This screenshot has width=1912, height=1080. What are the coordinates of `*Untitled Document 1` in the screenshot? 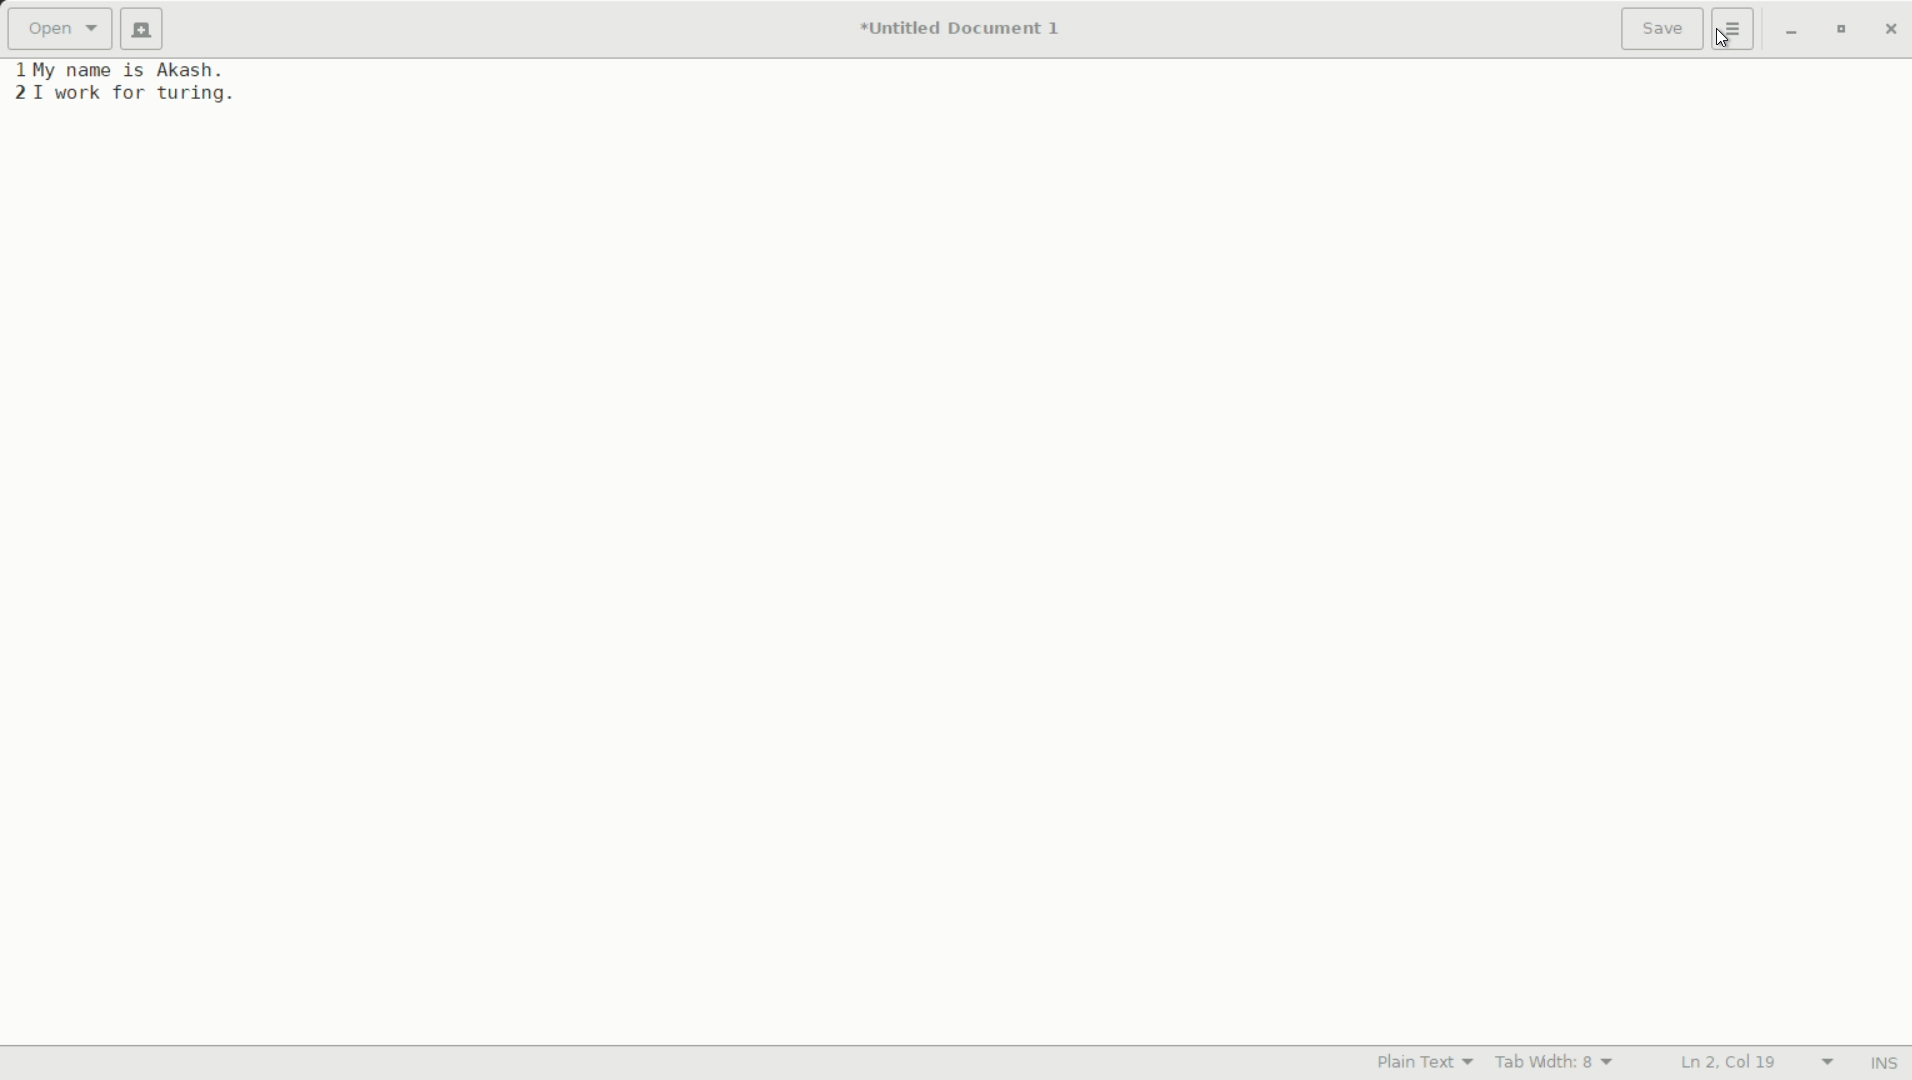 It's located at (964, 30).